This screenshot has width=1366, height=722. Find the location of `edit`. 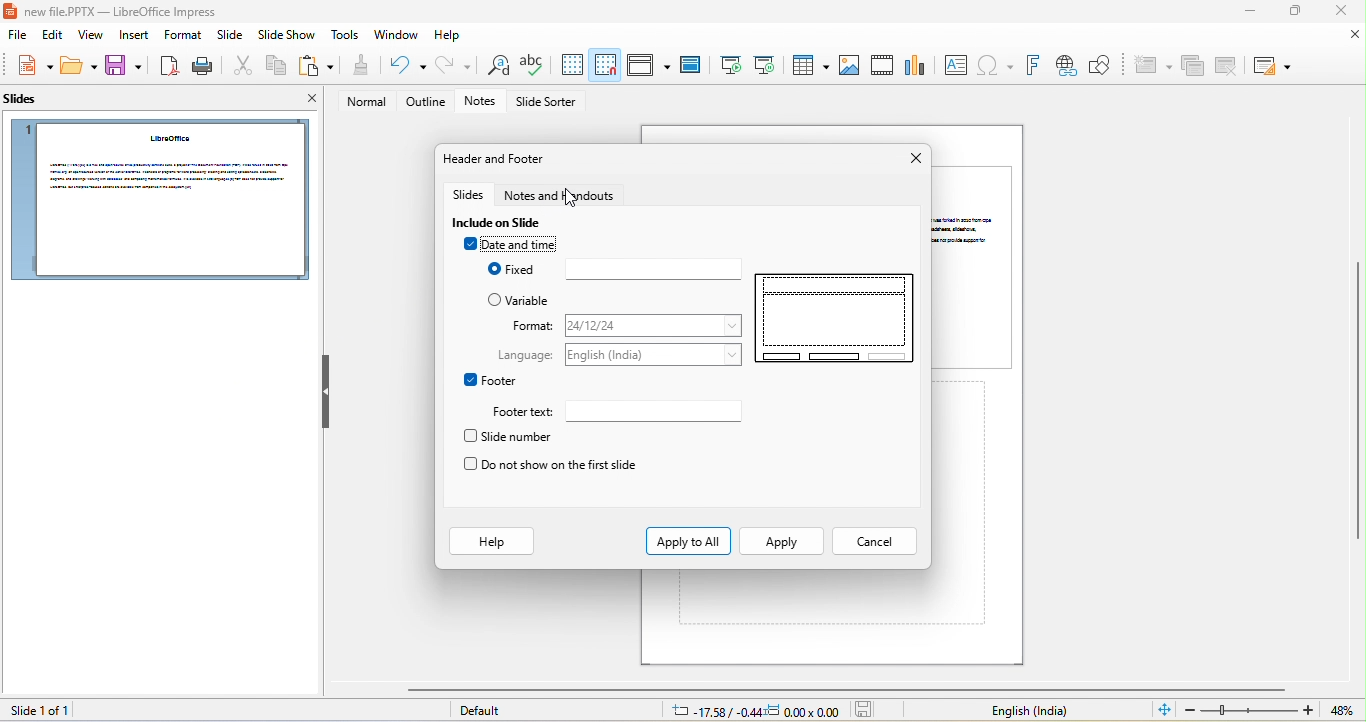

edit is located at coordinates (50, 37).